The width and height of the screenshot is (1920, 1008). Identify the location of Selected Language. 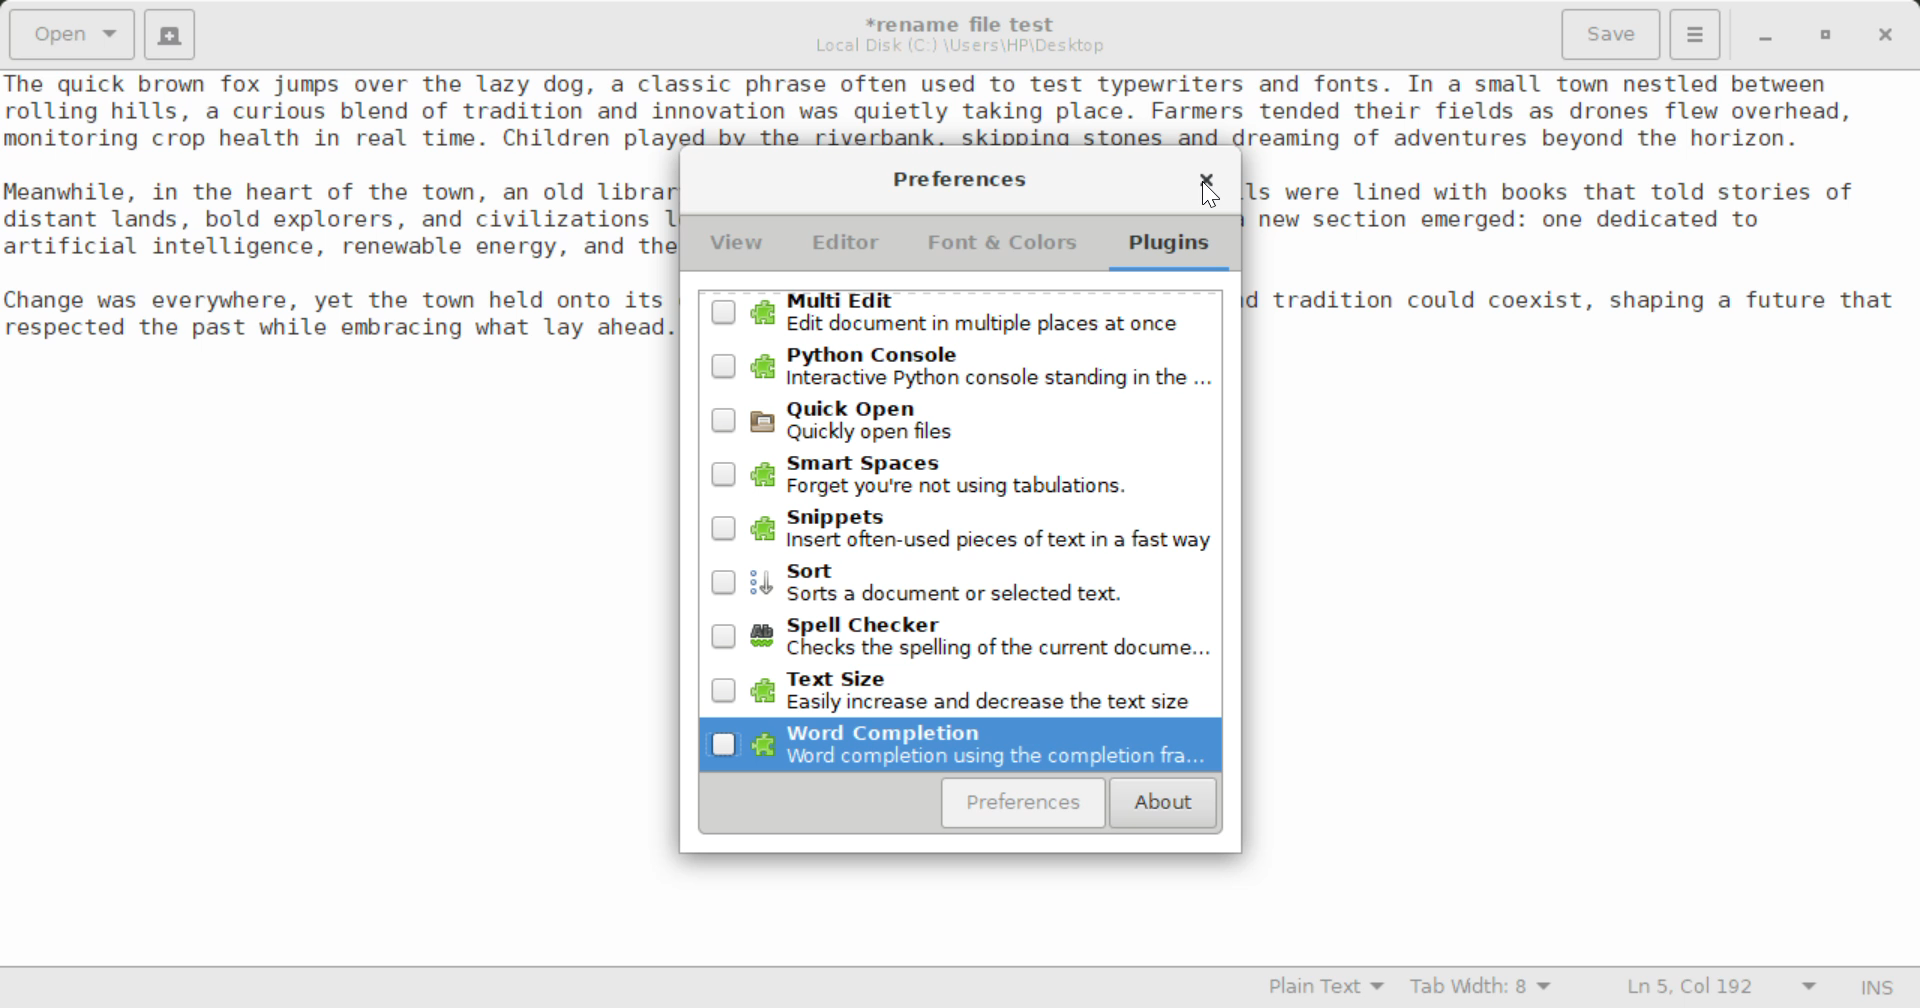
(1327, 989).